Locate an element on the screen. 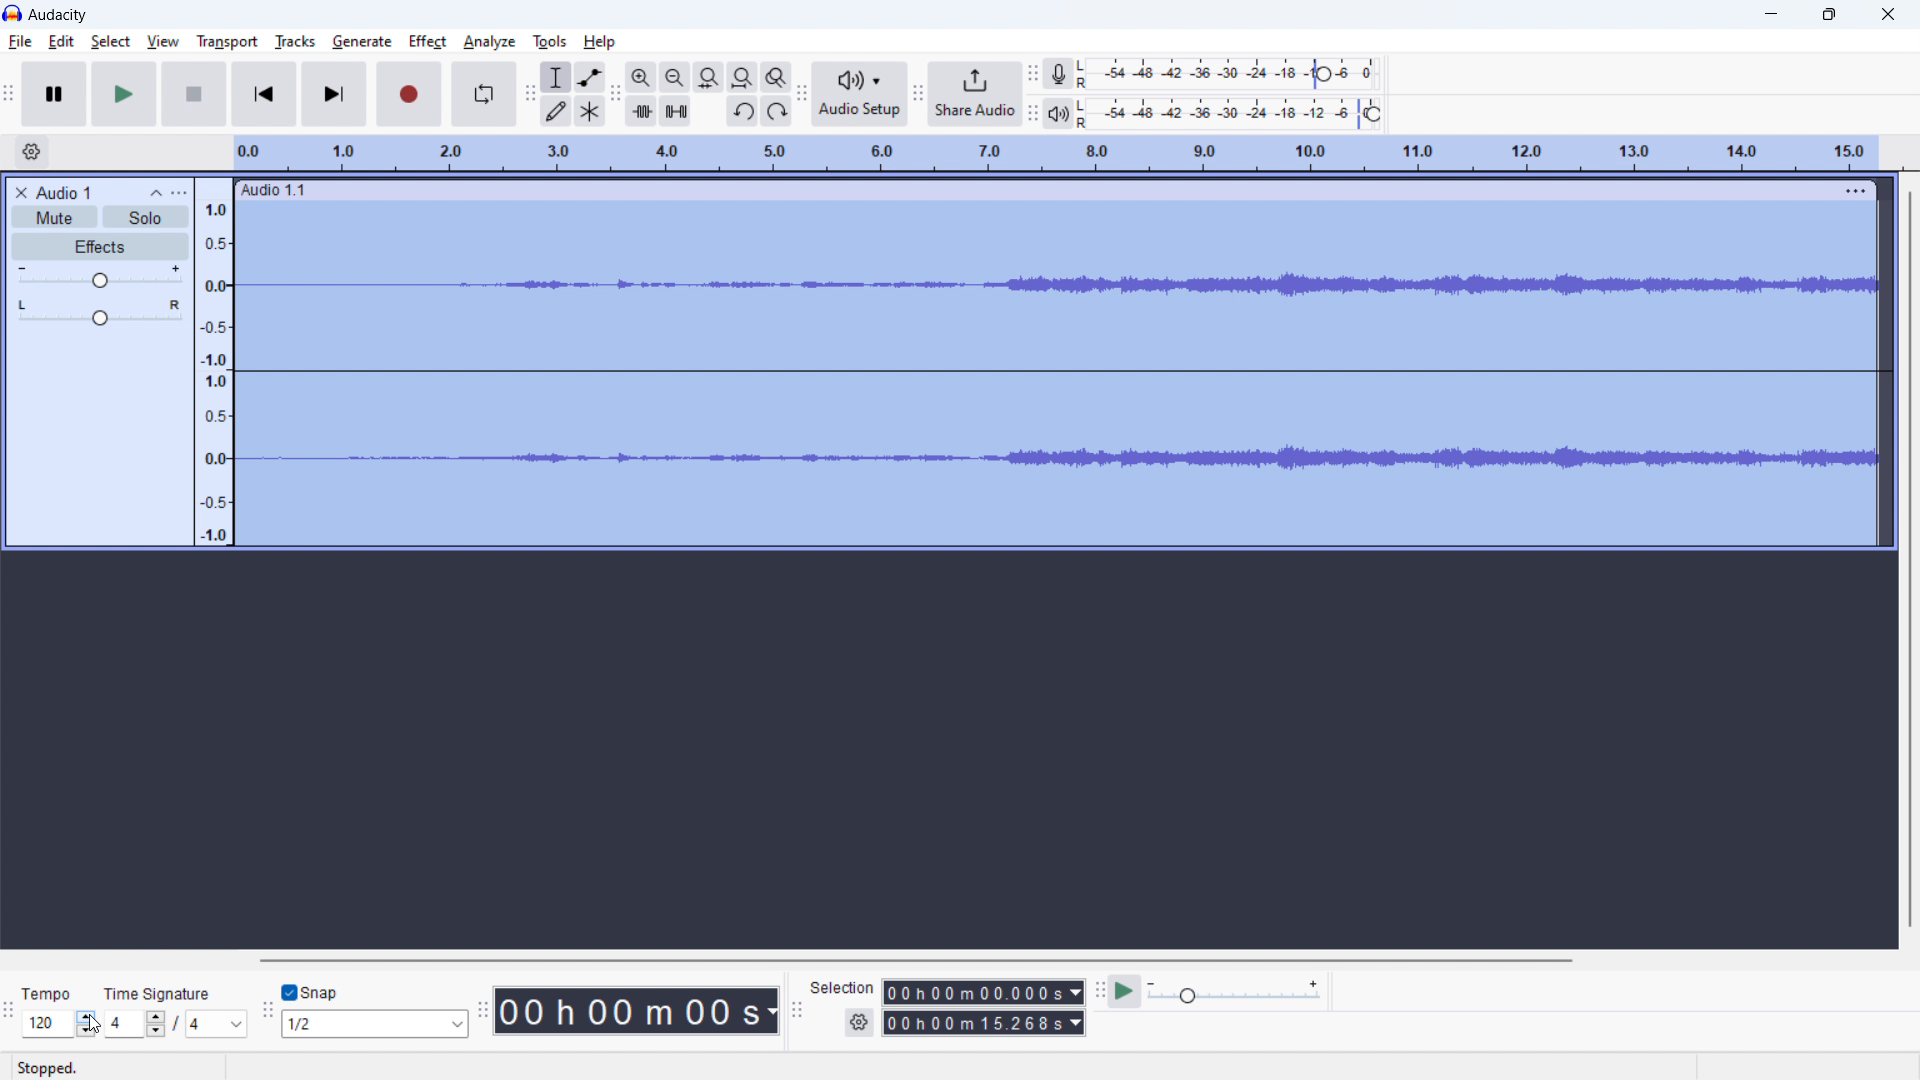 This screenshot has height=1080, width=1920. Seledon is located at coordinates (843, 991).